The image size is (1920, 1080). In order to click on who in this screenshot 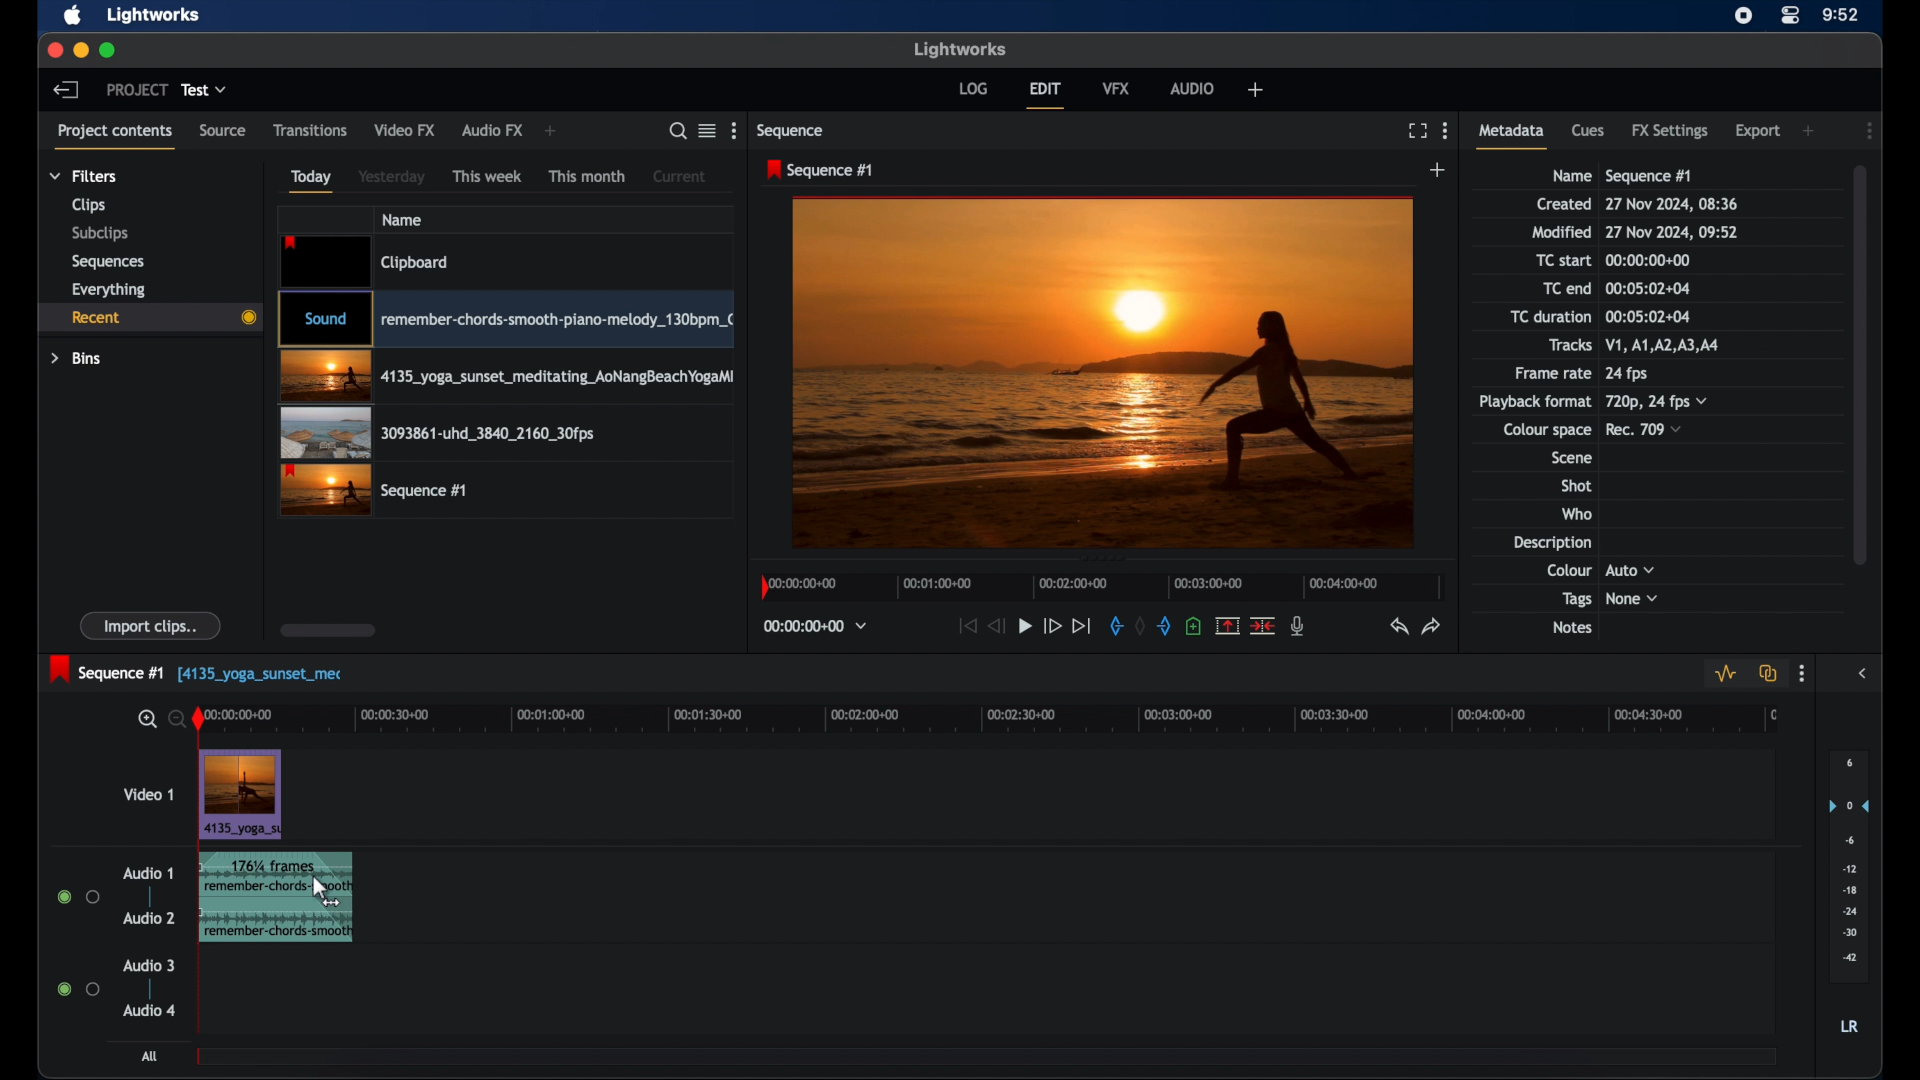, I will do `click(1577, 513)`.